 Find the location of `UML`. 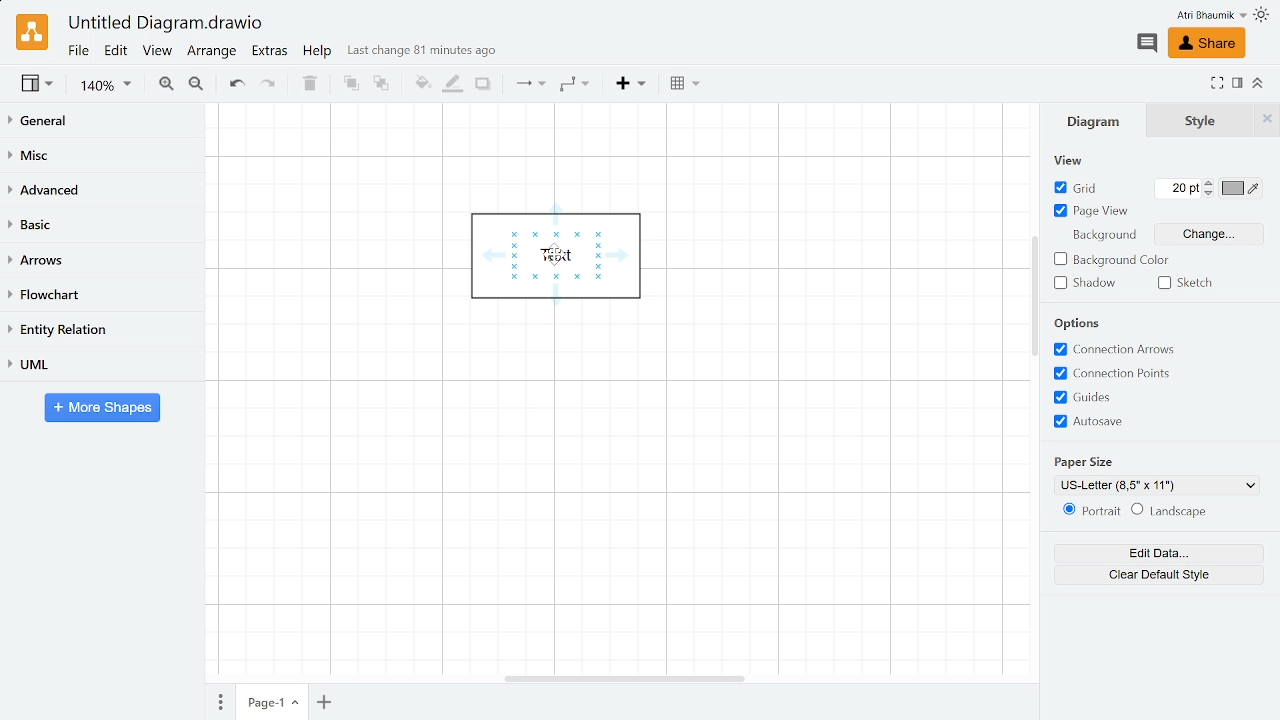

UML is located at coordinates (102, 363).